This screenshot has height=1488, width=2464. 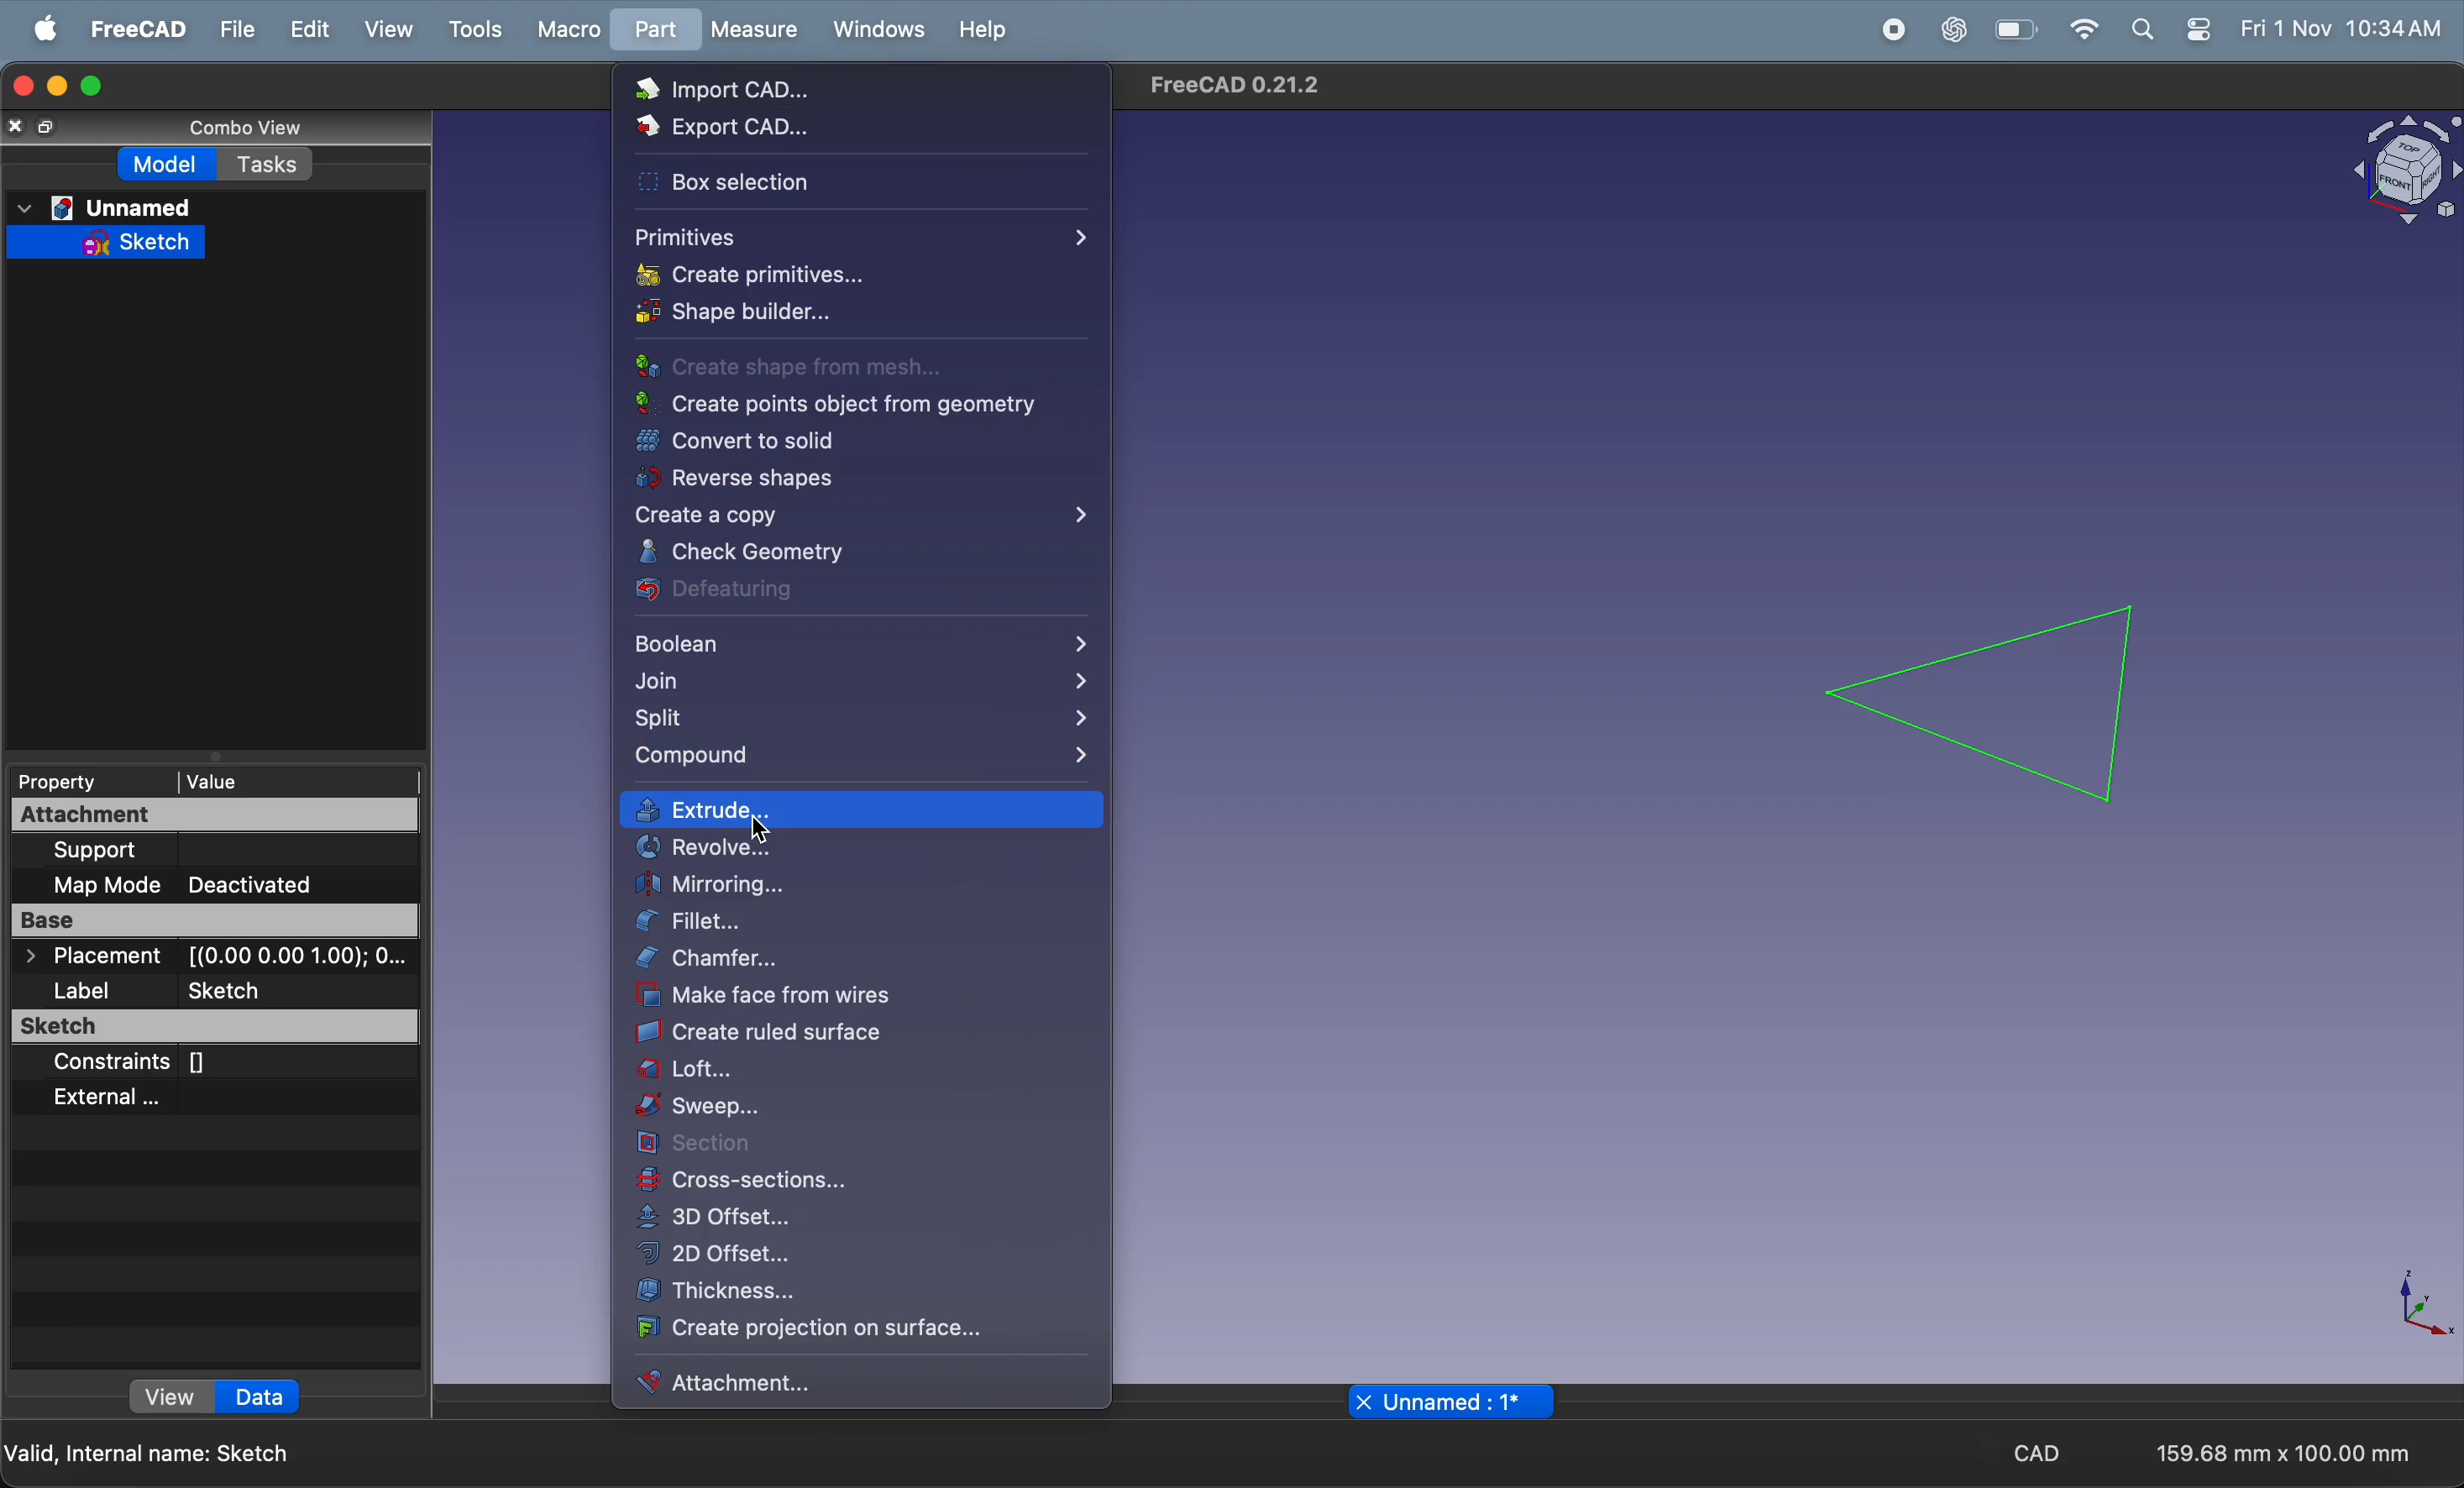 I want to click on file, so click(x=235, y=28).